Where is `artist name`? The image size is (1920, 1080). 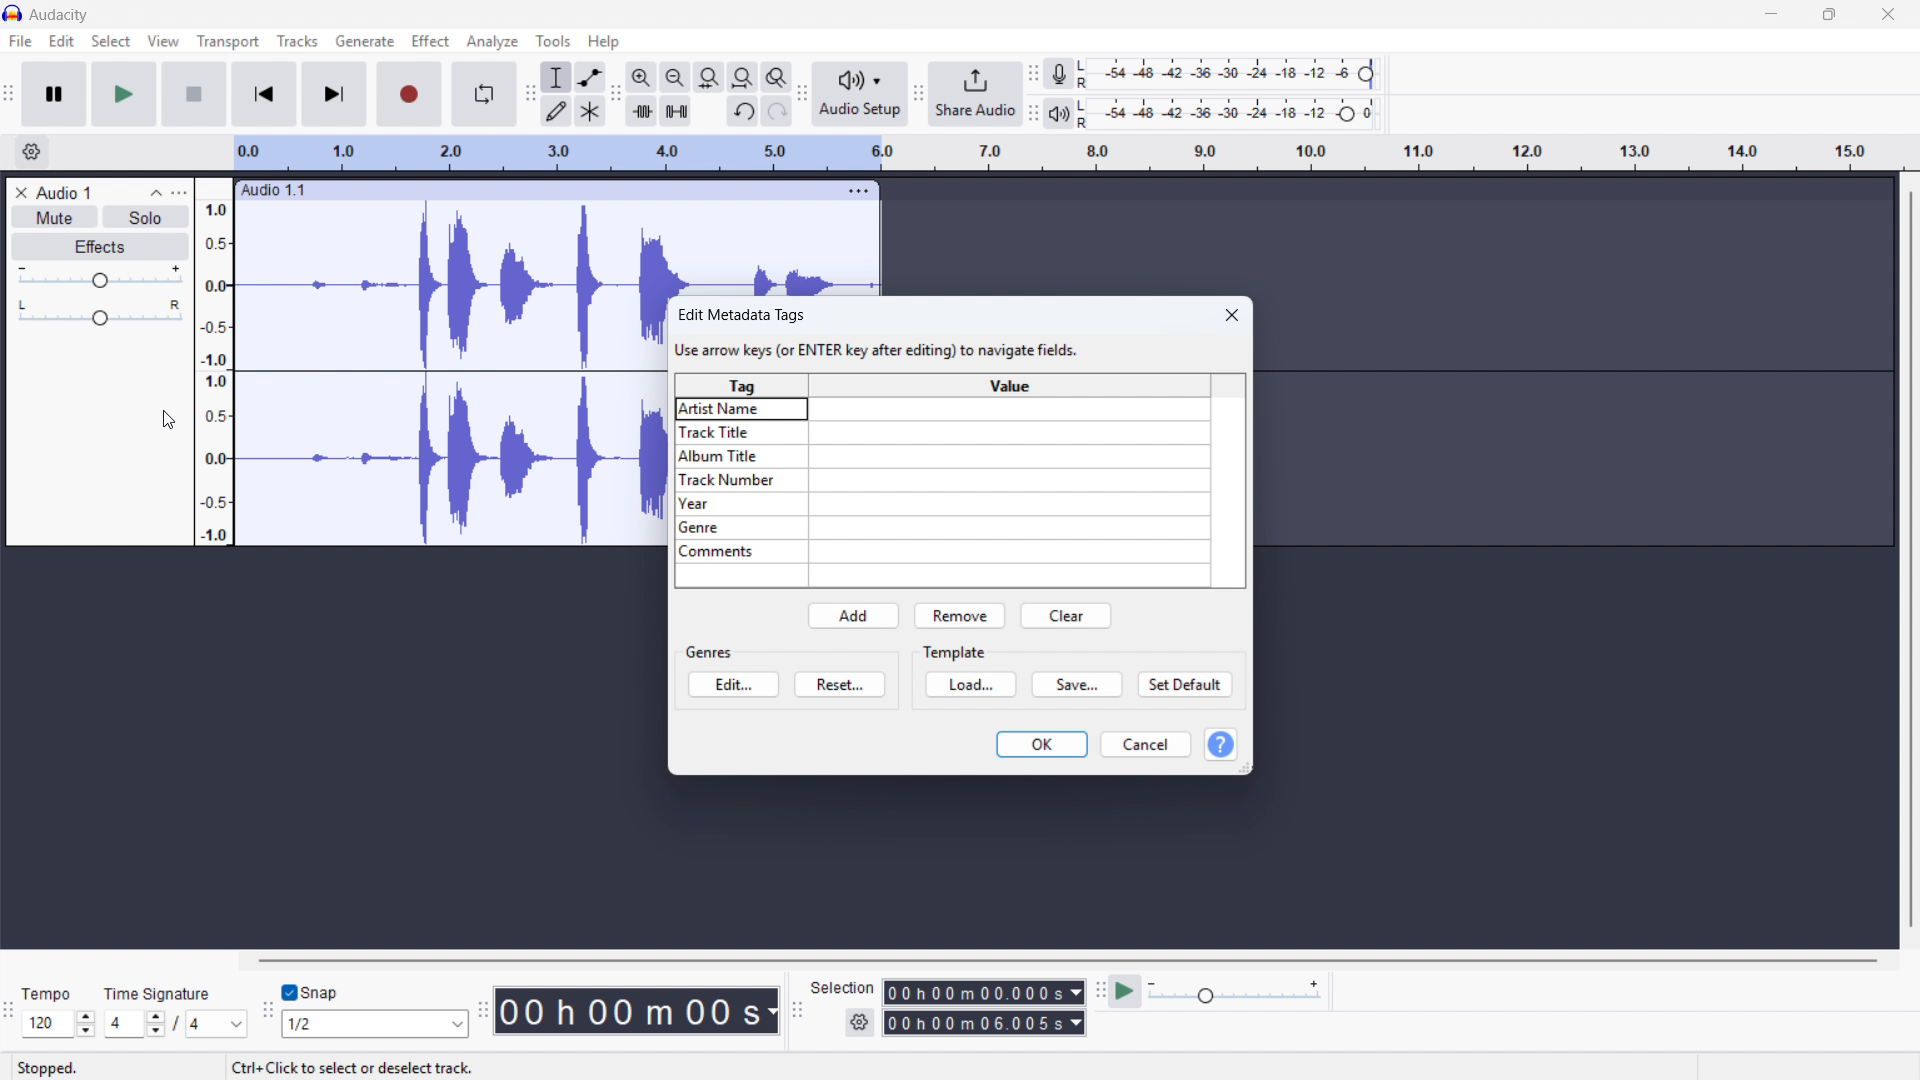 artist name is located at coordinates (942, 408).